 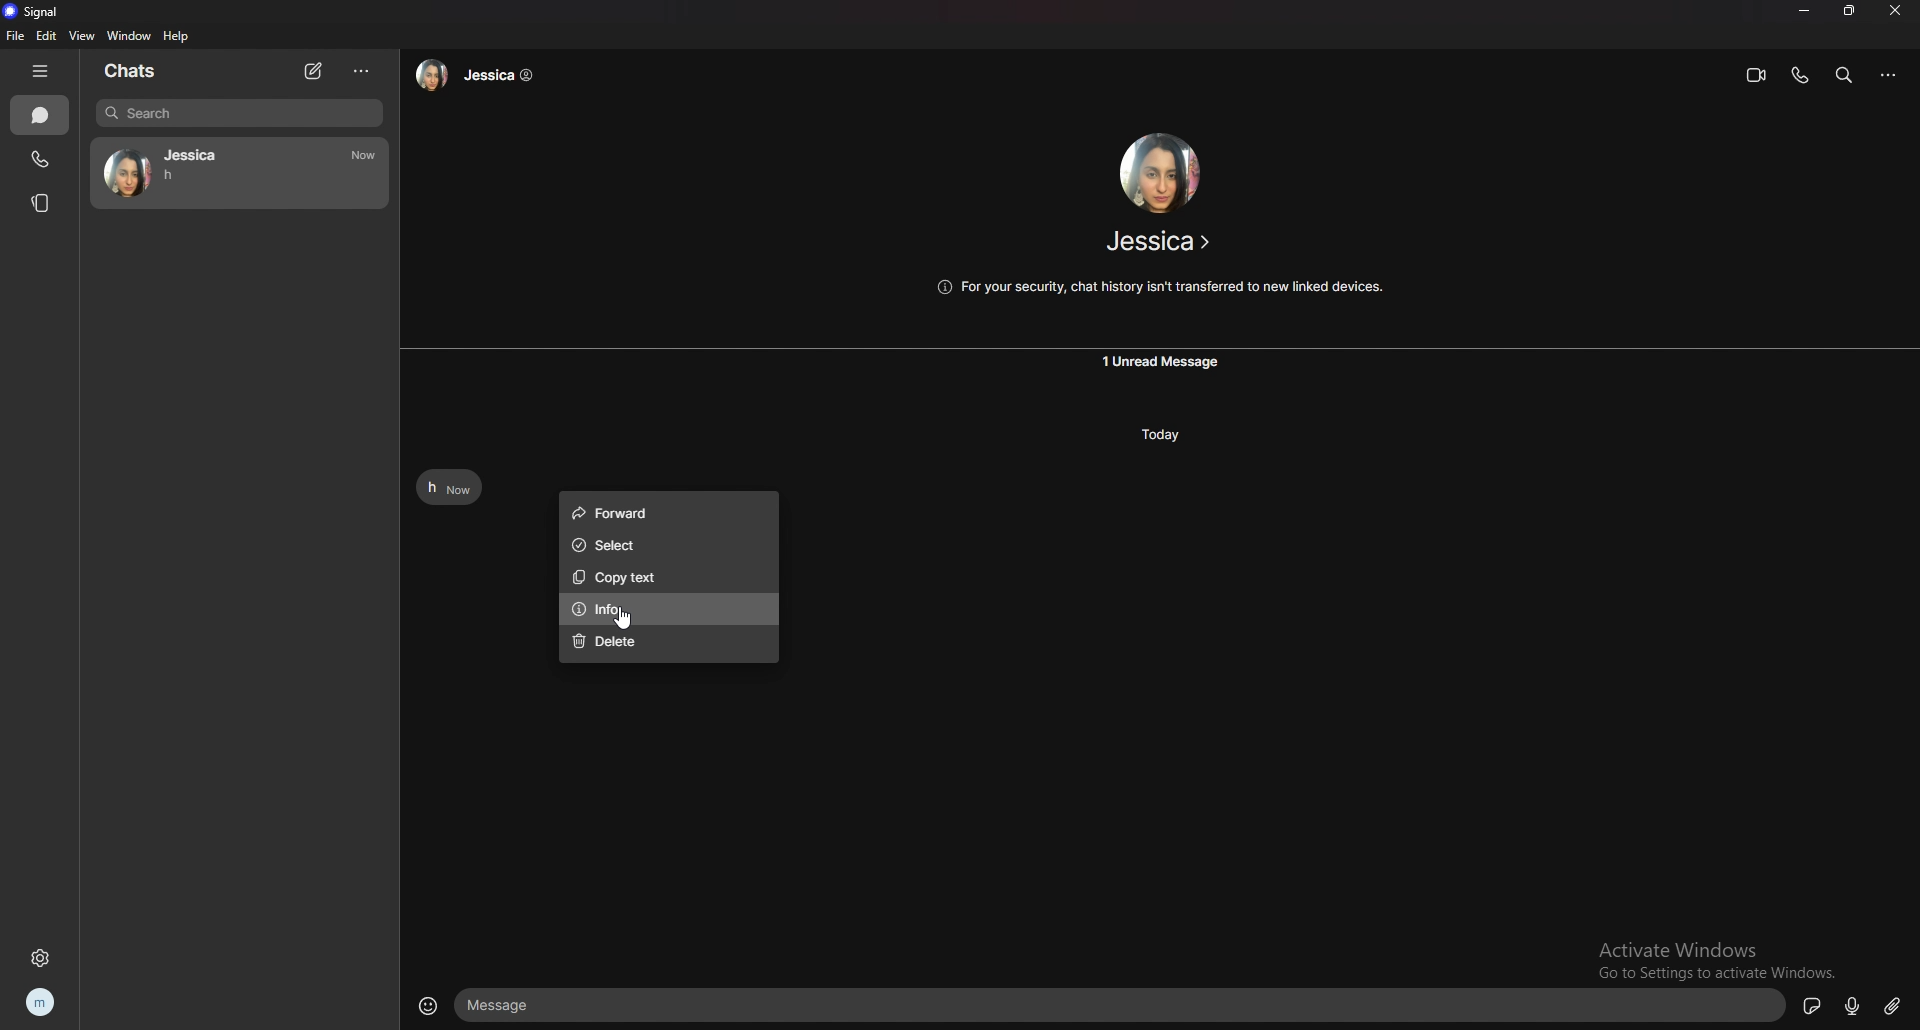 What do you see at coordinates (37, 159) in the screenshot?
I see `calls` at bounding box center [37, 159].